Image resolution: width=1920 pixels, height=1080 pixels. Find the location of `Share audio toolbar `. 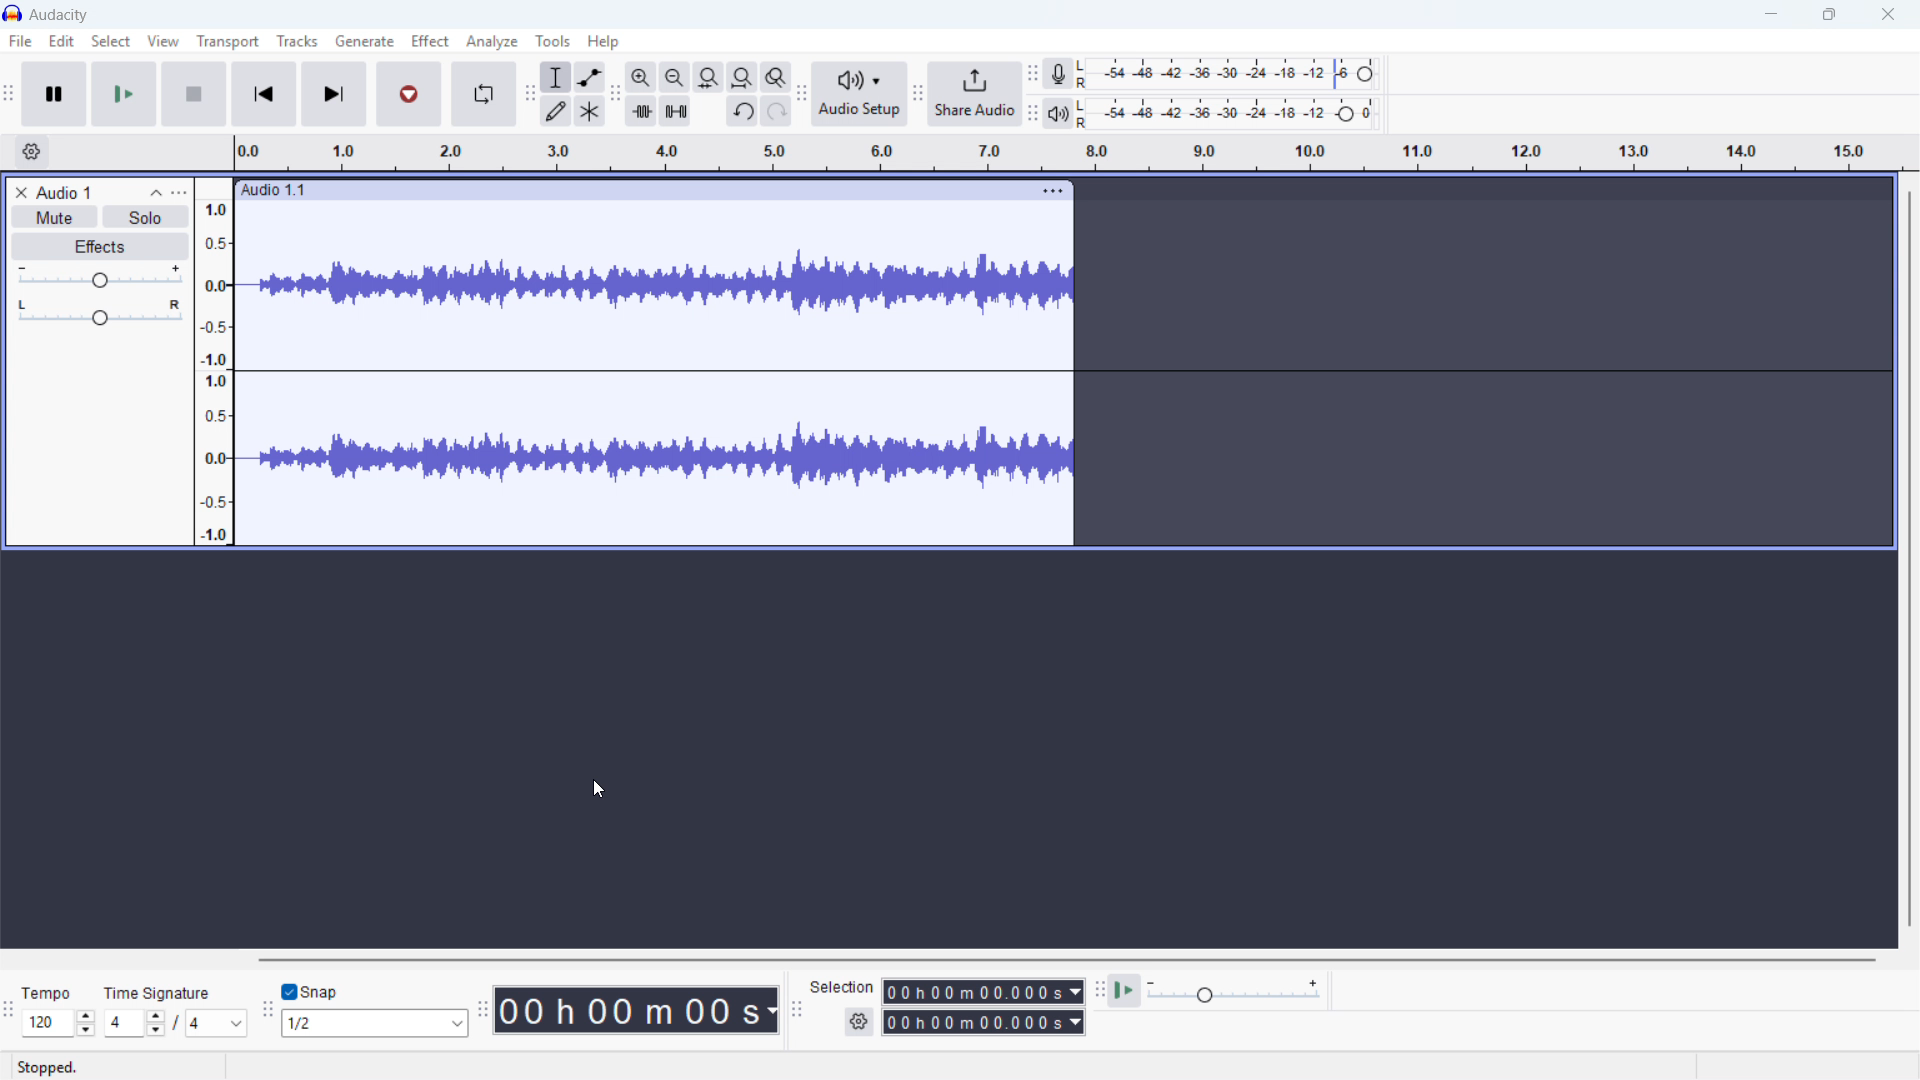

Share audio toolbar  is located at coordinates (918, 93).